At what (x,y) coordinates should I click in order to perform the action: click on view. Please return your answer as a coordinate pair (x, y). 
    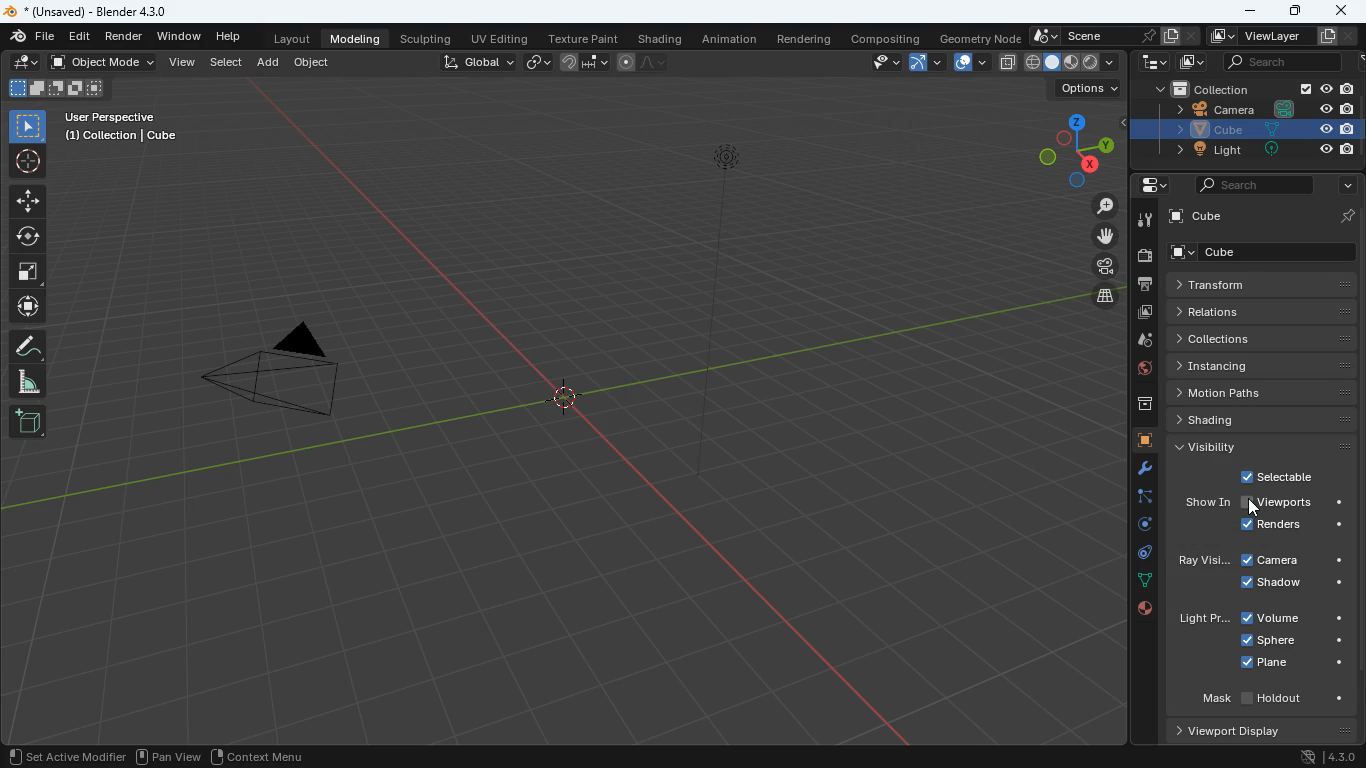
    Looking at the image, I should click on (882, 63).